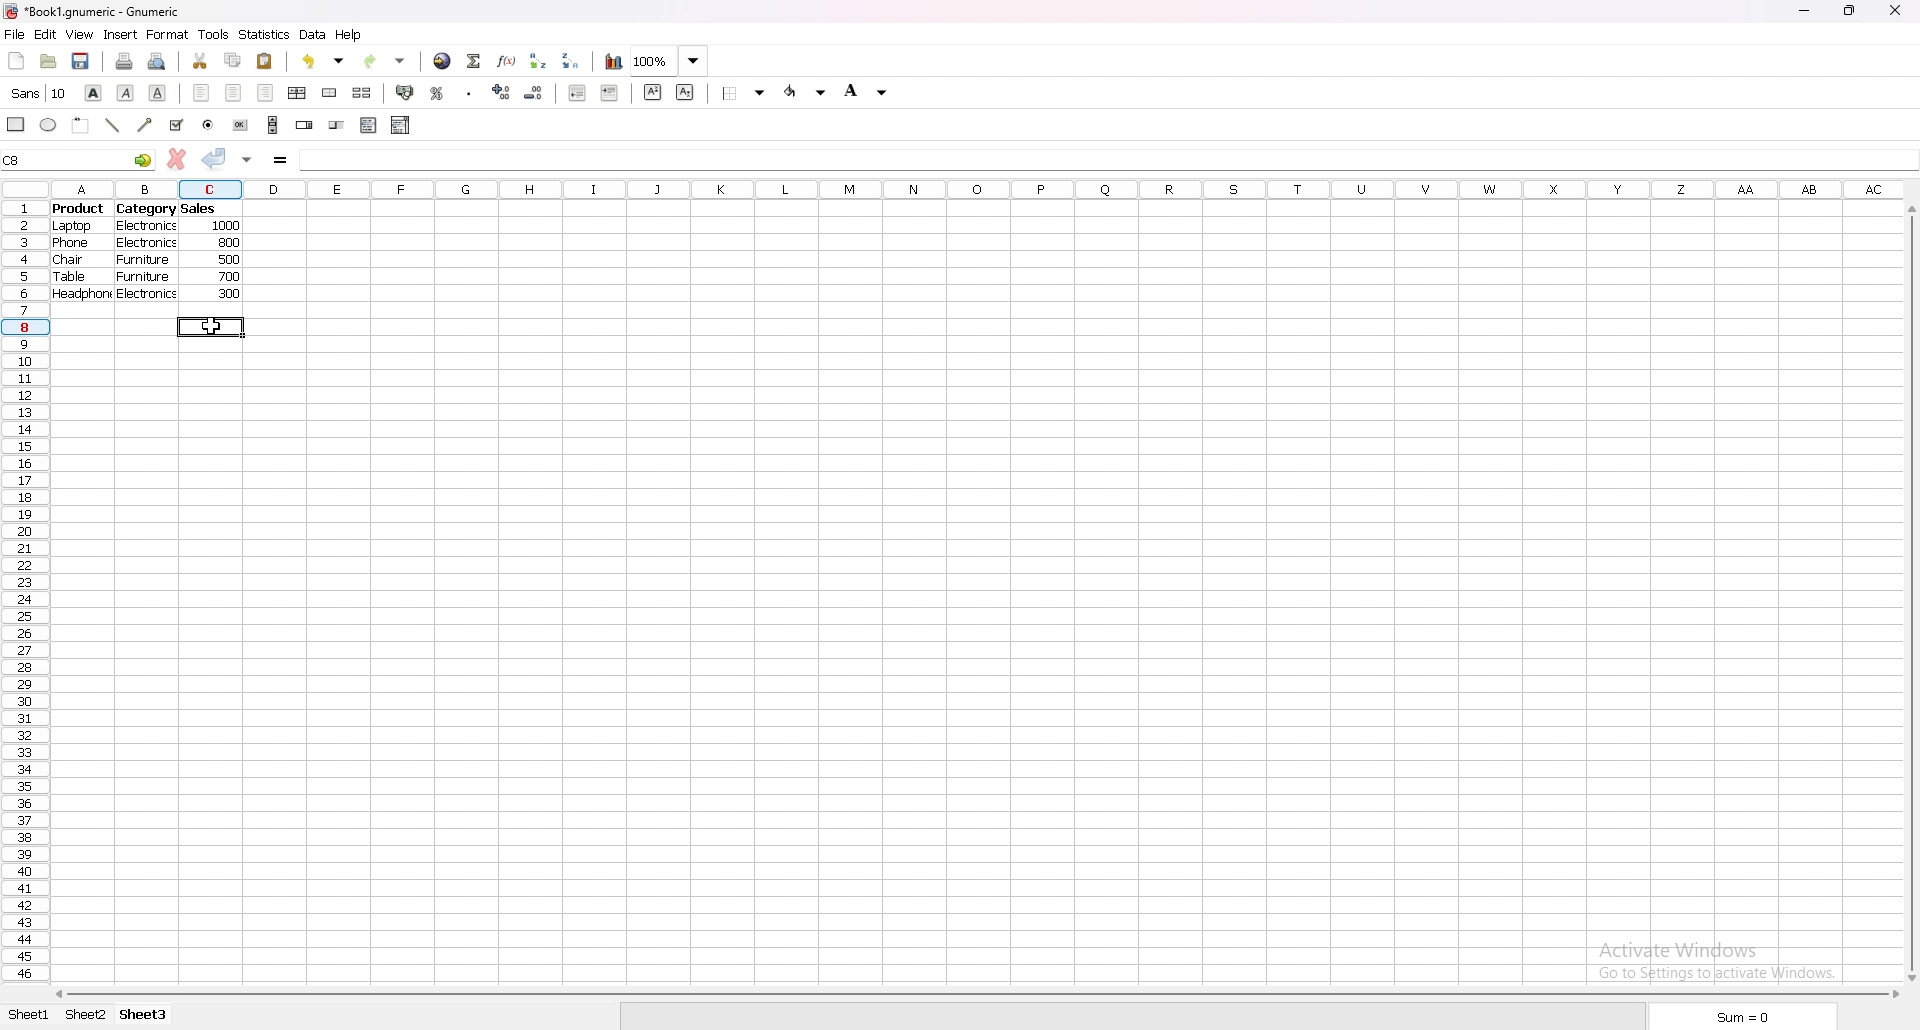 The image size is (1920, 1030). I want to click on copy, so click(234, 59).